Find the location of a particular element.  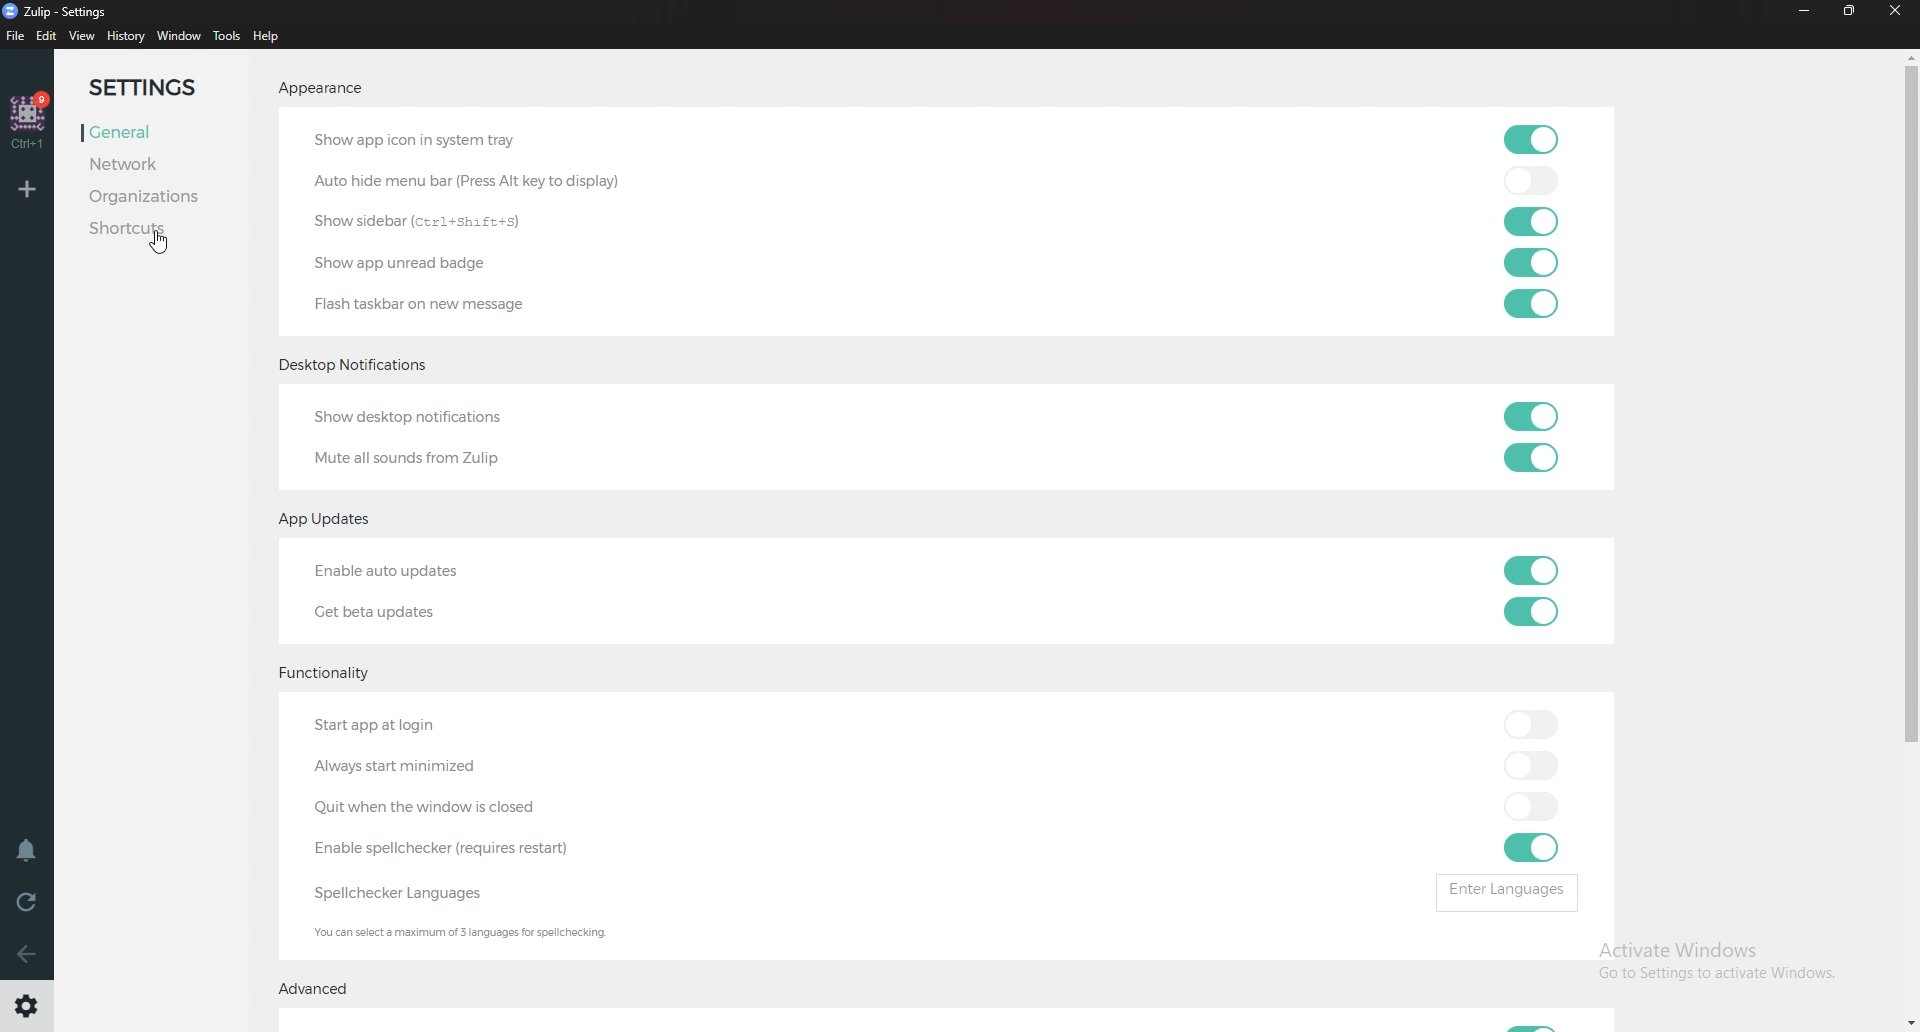

Quit when windows closed is located at coordinates (454, 808).